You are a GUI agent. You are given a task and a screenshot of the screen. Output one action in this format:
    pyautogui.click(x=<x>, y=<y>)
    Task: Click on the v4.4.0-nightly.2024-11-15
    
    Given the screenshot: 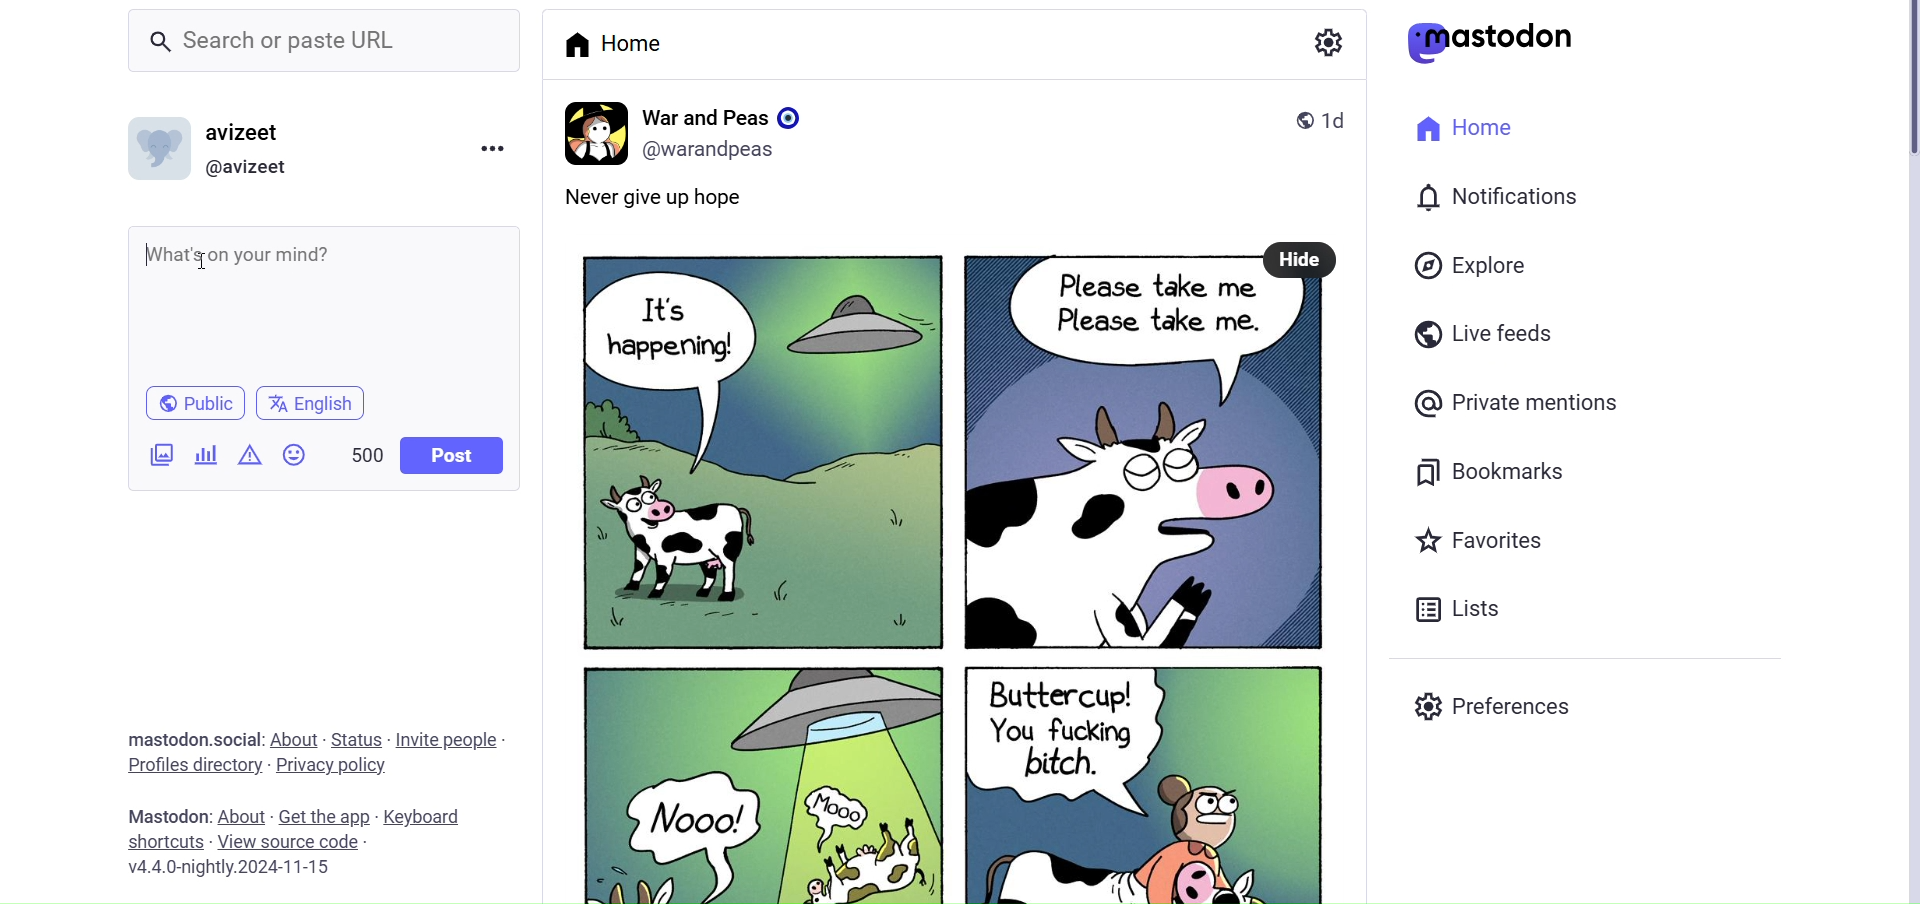 What is the action you would take?
    pyautogui.click(x=229, y=870)
    